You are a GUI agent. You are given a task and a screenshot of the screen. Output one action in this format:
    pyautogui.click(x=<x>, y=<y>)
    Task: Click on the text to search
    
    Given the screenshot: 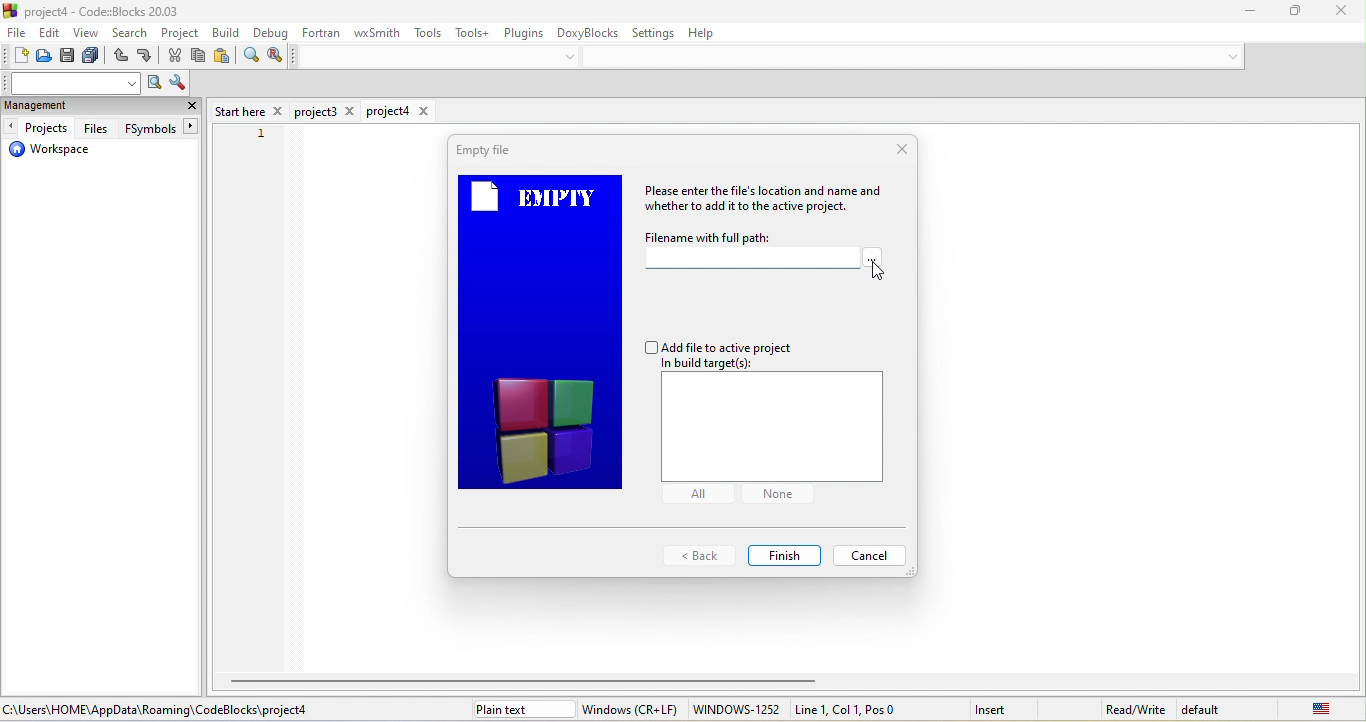 What is the action you would take?
    pyautogui.click(x=73, y=83)
    